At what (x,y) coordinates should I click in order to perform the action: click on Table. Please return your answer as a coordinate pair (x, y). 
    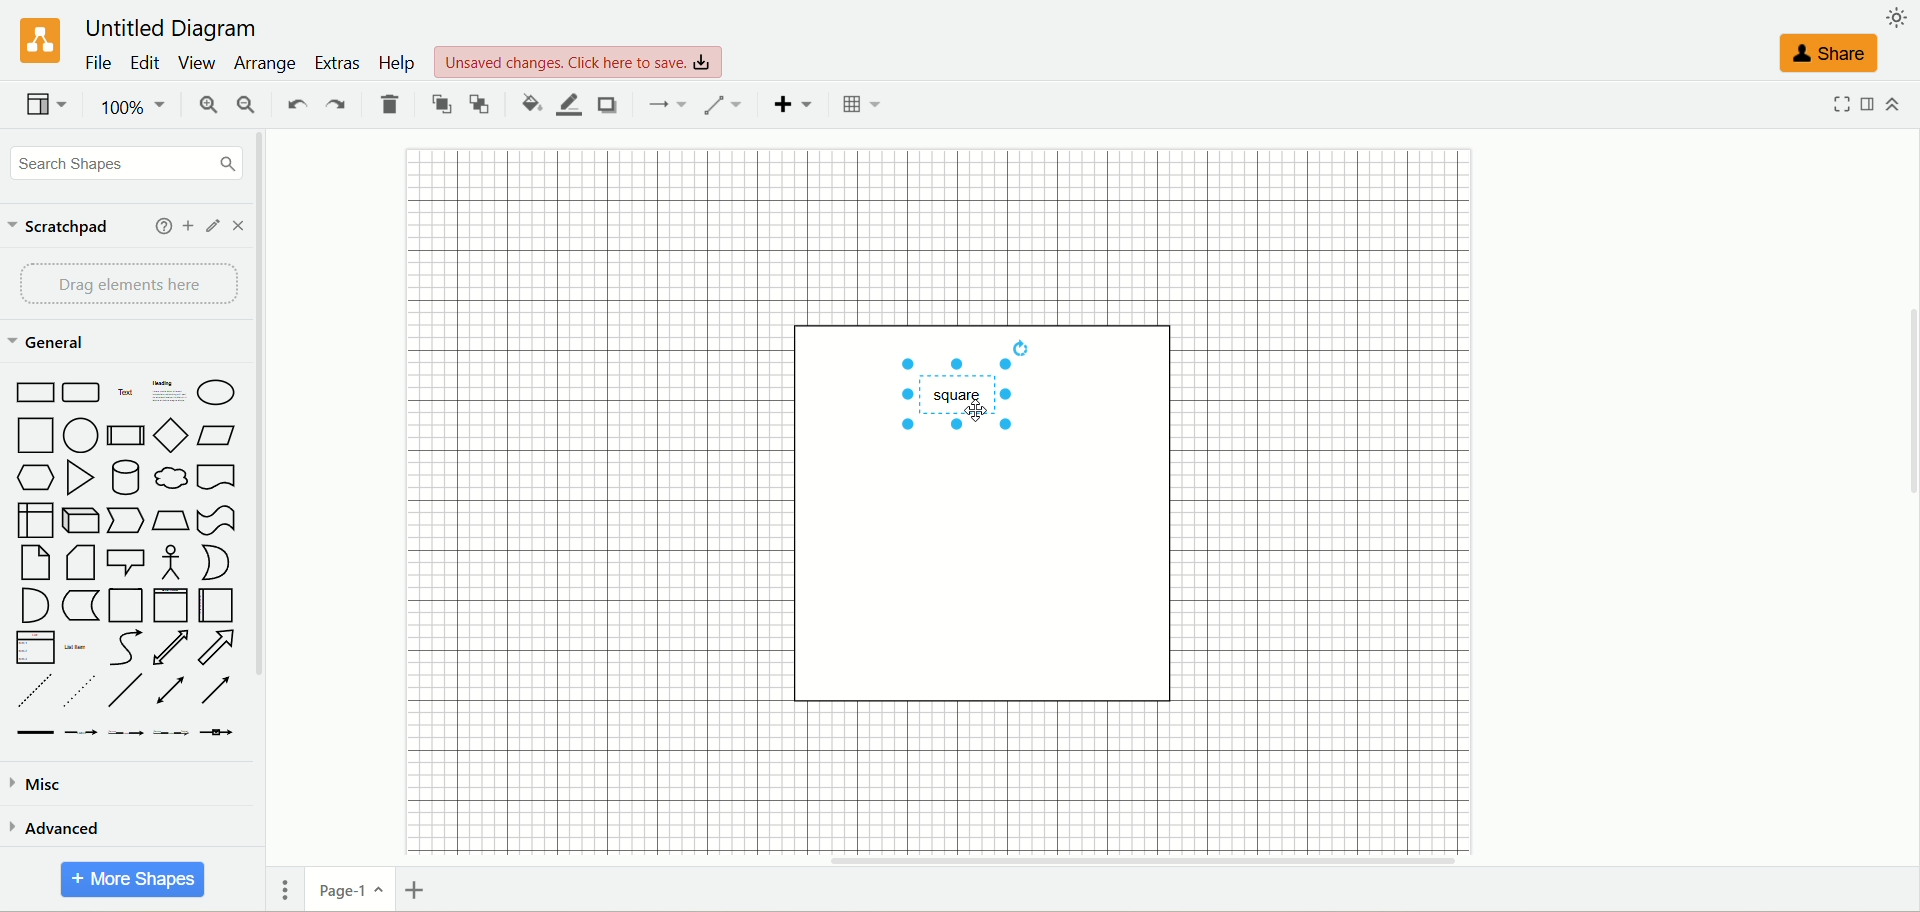
    Looking at the image, I should click on (861, 104).